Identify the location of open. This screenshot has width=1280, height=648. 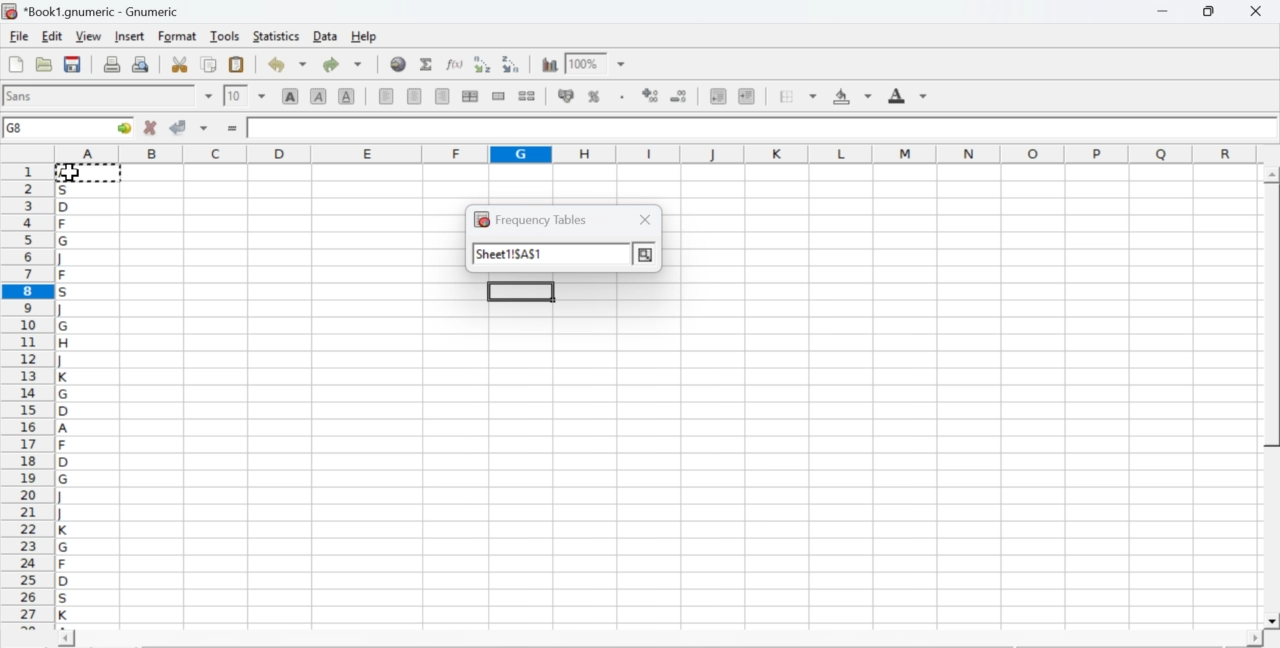
(42, 64).